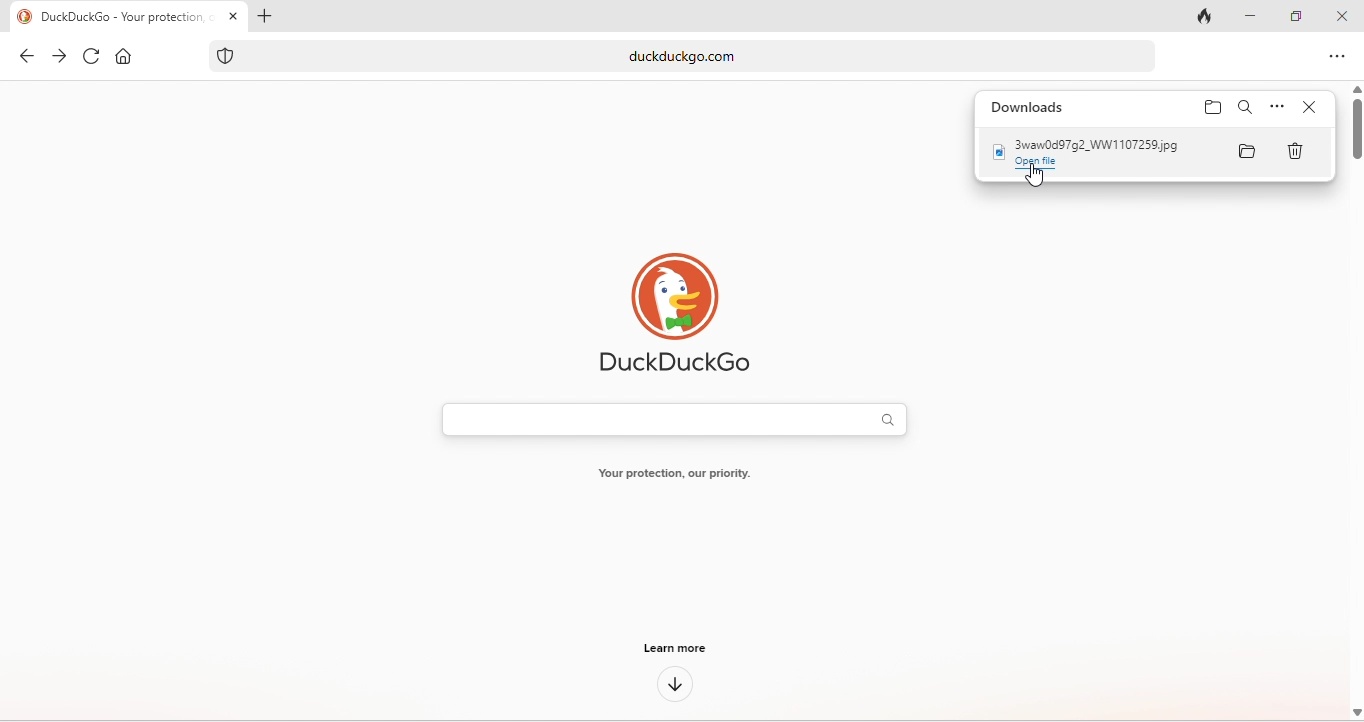  Describe the element at coordinates (1335, 59) in the screenshot. I see `options` at that location.